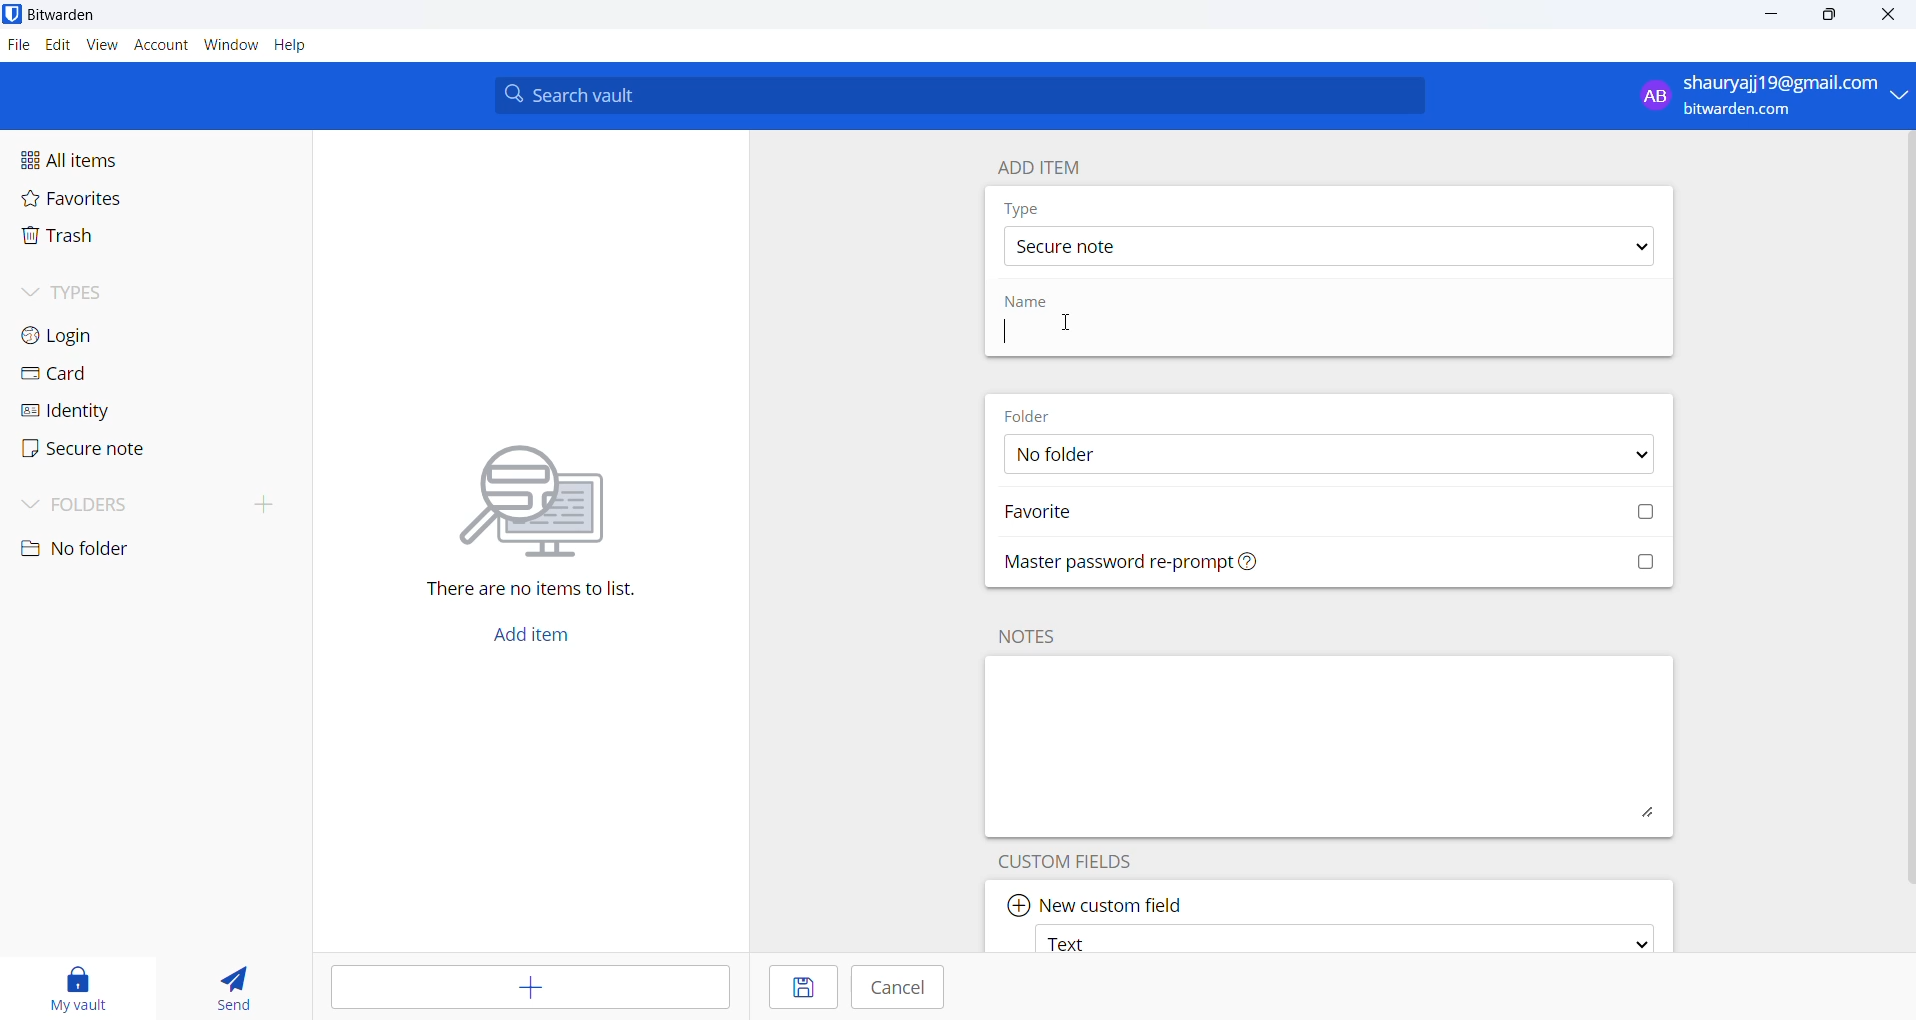  Describe the element at coordinates (1912, 508) in the screenshot. I see `scrollbar` at that location.